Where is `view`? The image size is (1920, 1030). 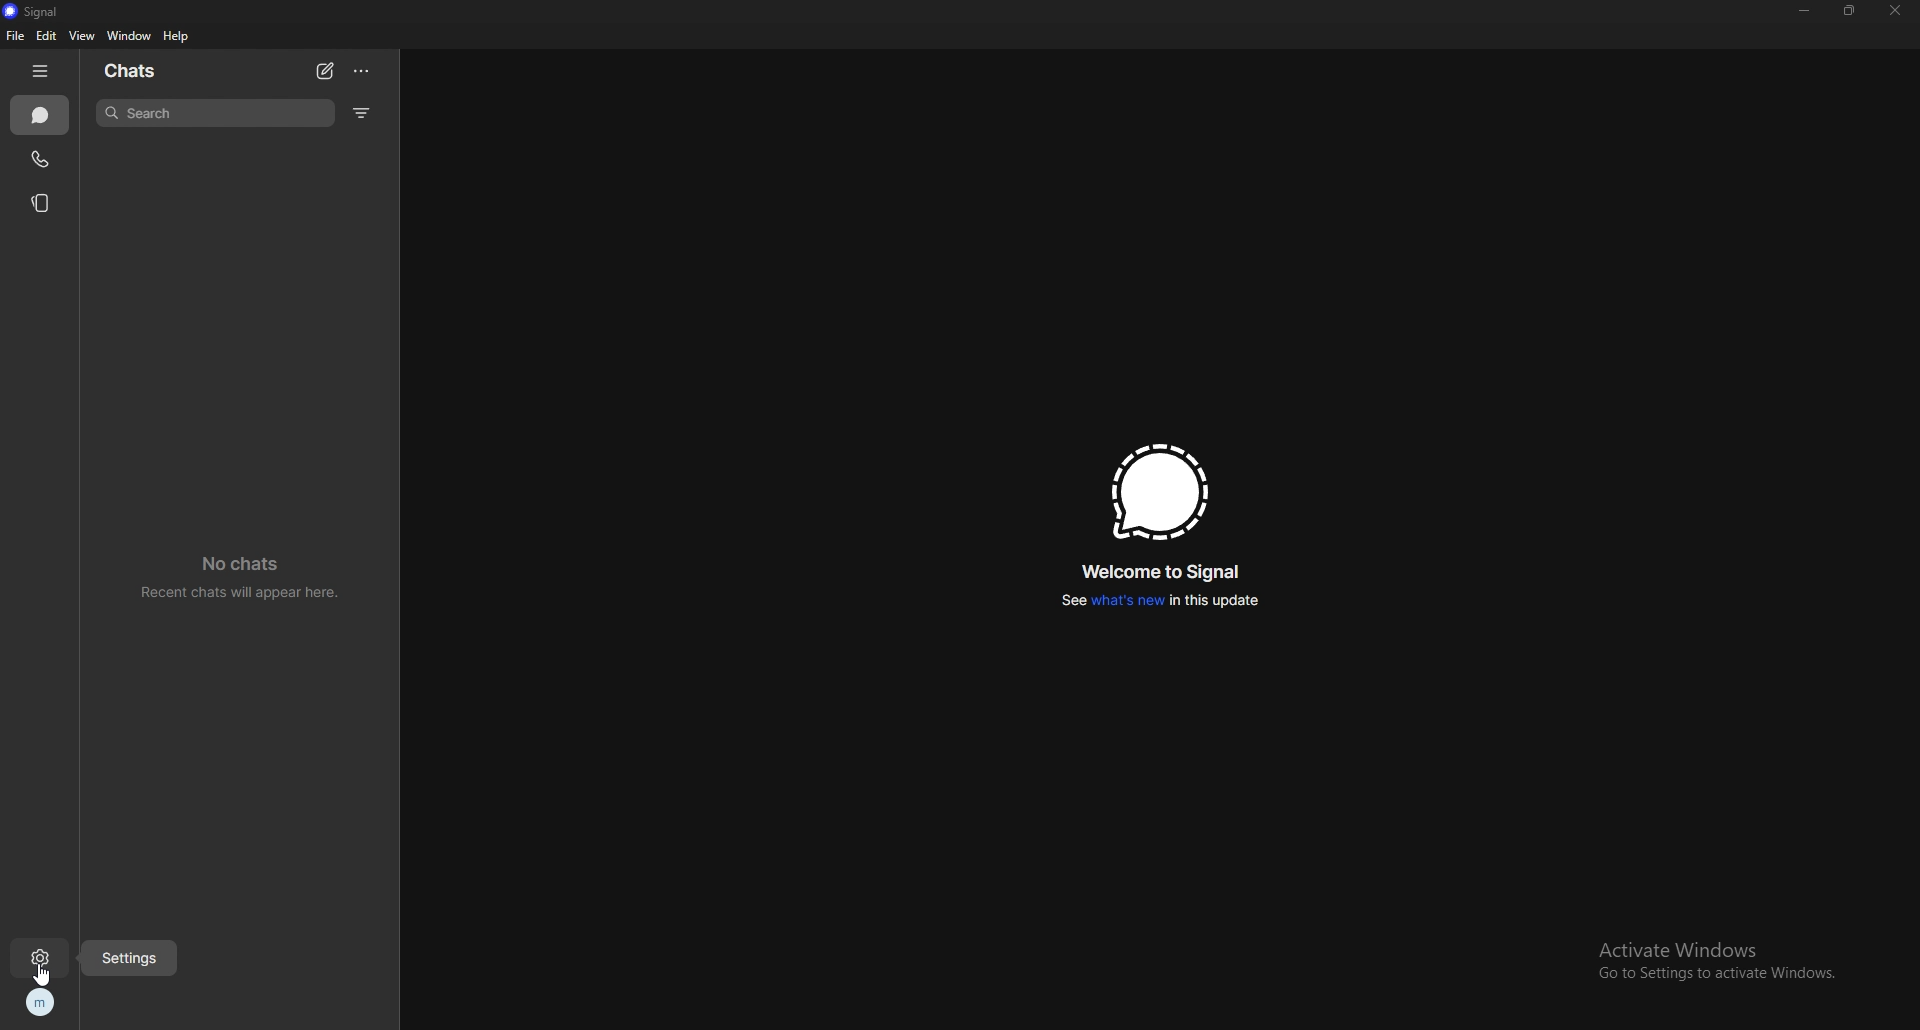
view is located at coordinates (81, 35).